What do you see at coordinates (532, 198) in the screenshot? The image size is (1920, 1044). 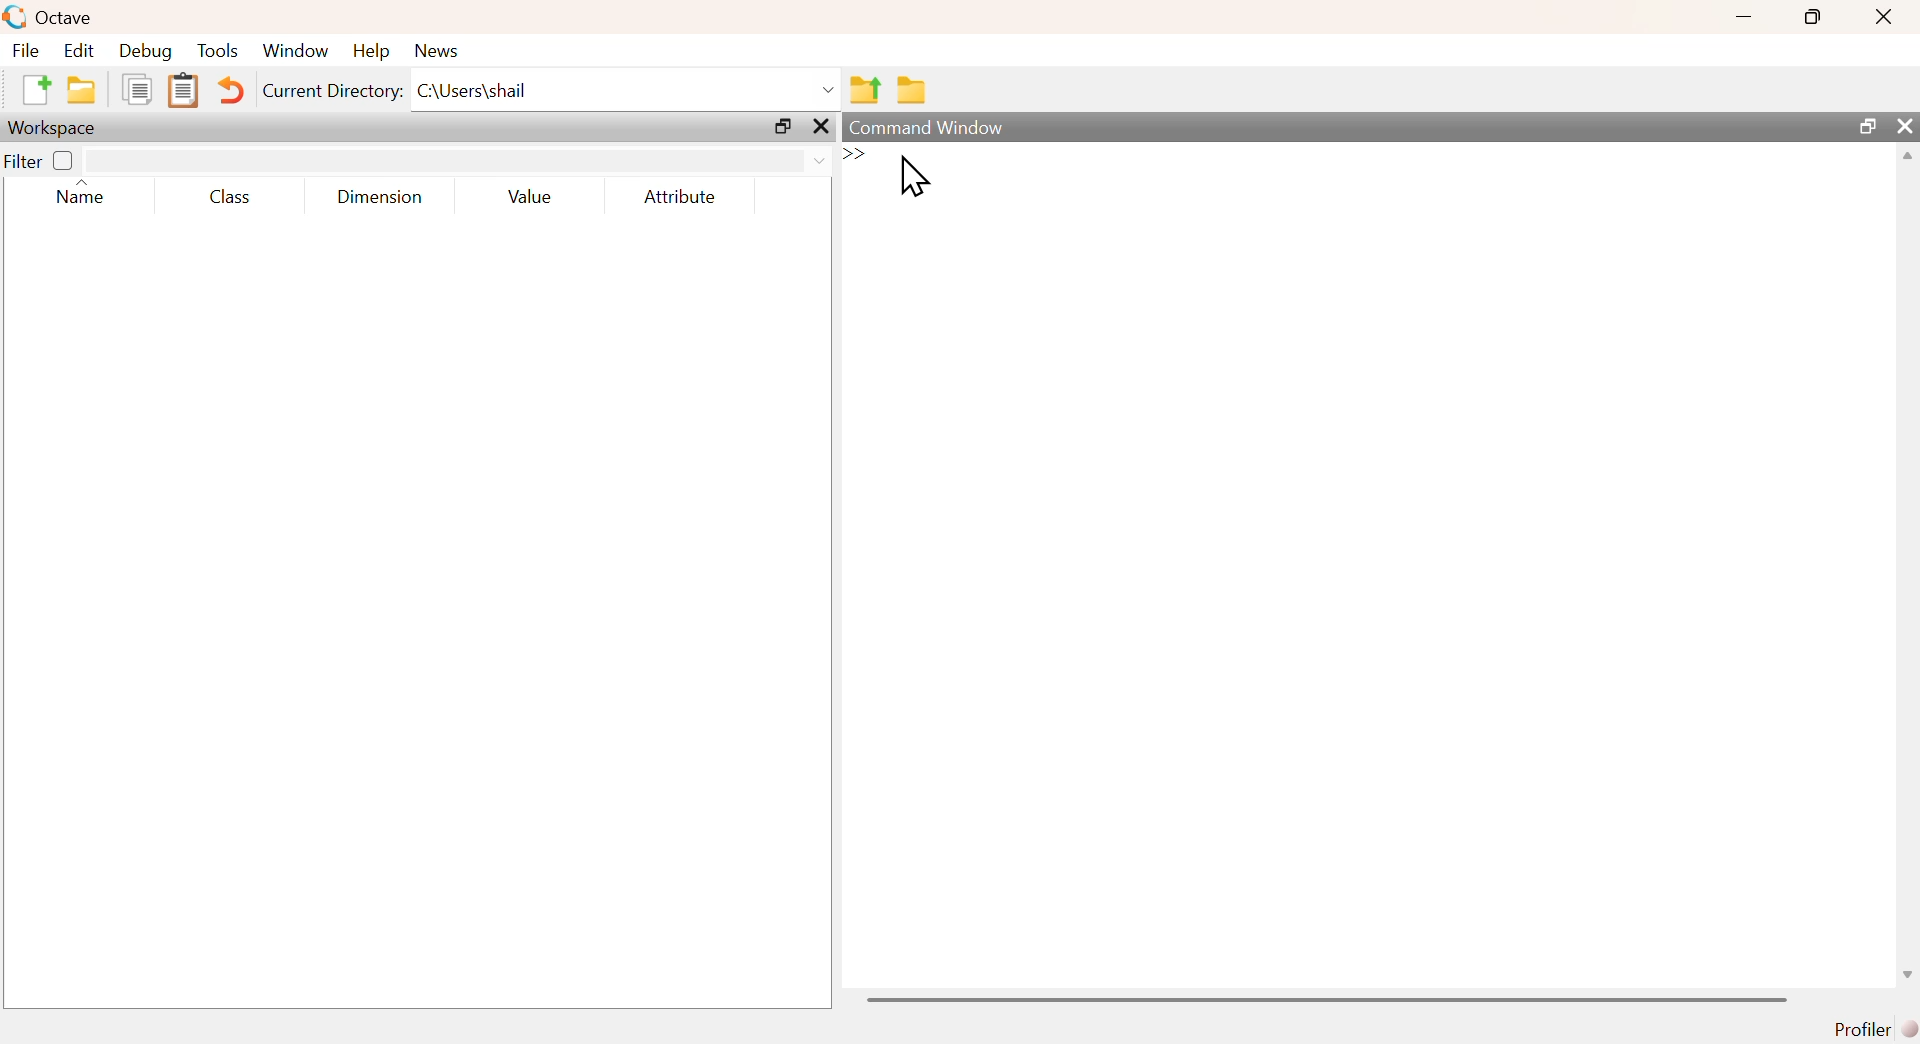 I see `value` at bounding box center [532, 198].